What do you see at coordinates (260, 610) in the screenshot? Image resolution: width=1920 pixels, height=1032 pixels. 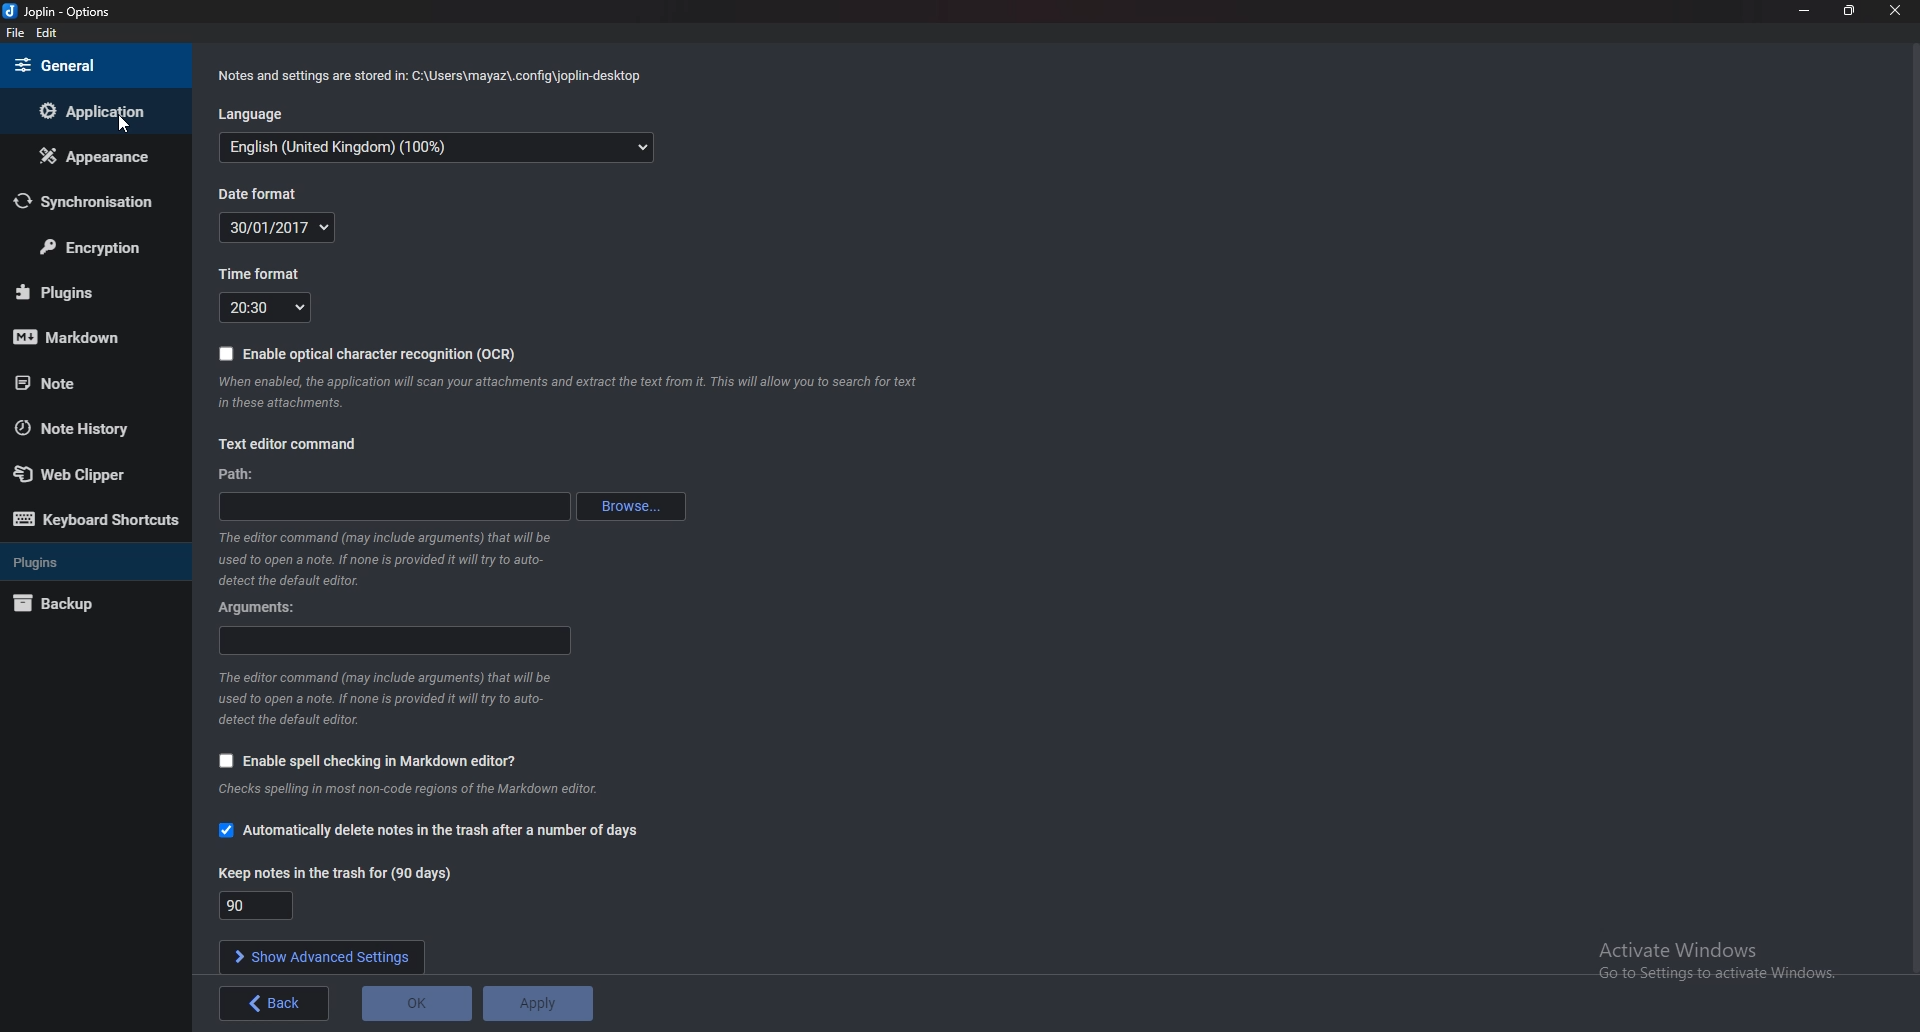 I see `Arguments` at bounding box center [260, 610].